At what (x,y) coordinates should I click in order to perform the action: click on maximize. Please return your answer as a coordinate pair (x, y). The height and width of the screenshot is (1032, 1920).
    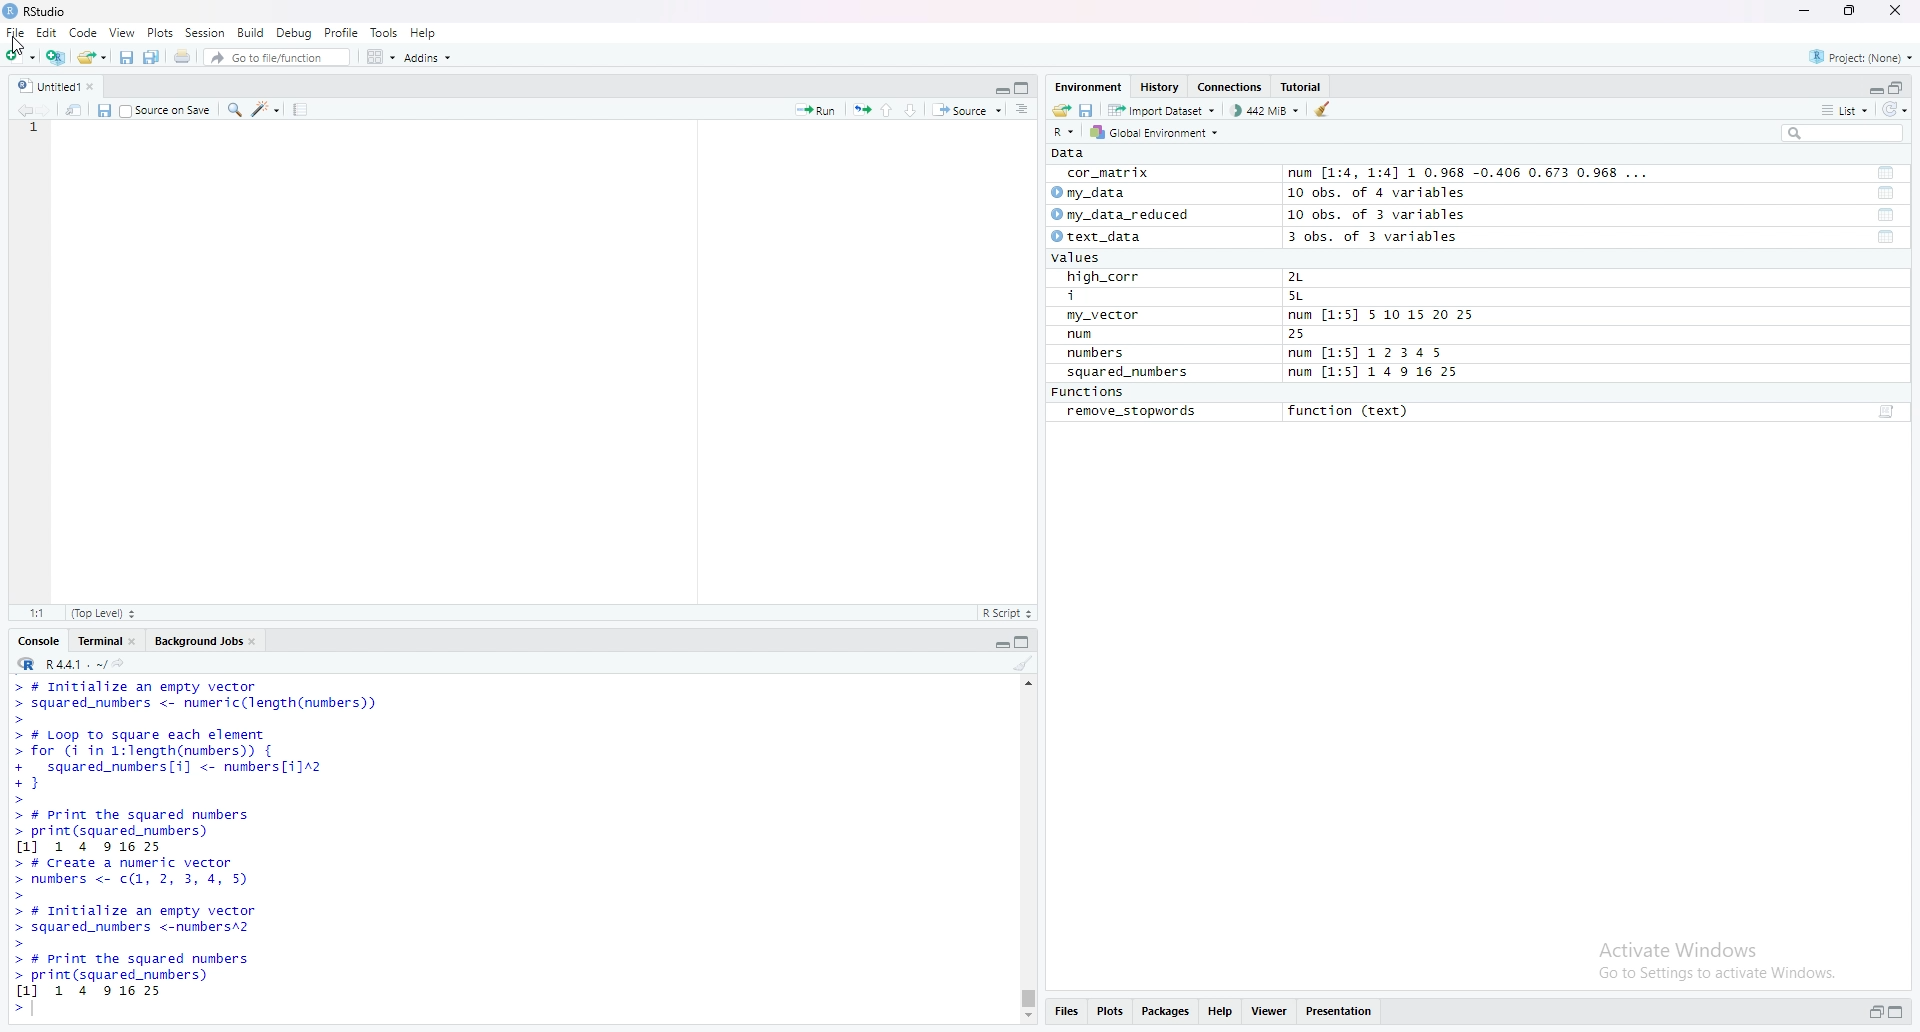
    Looking at the image, I should click on (1022, 643).